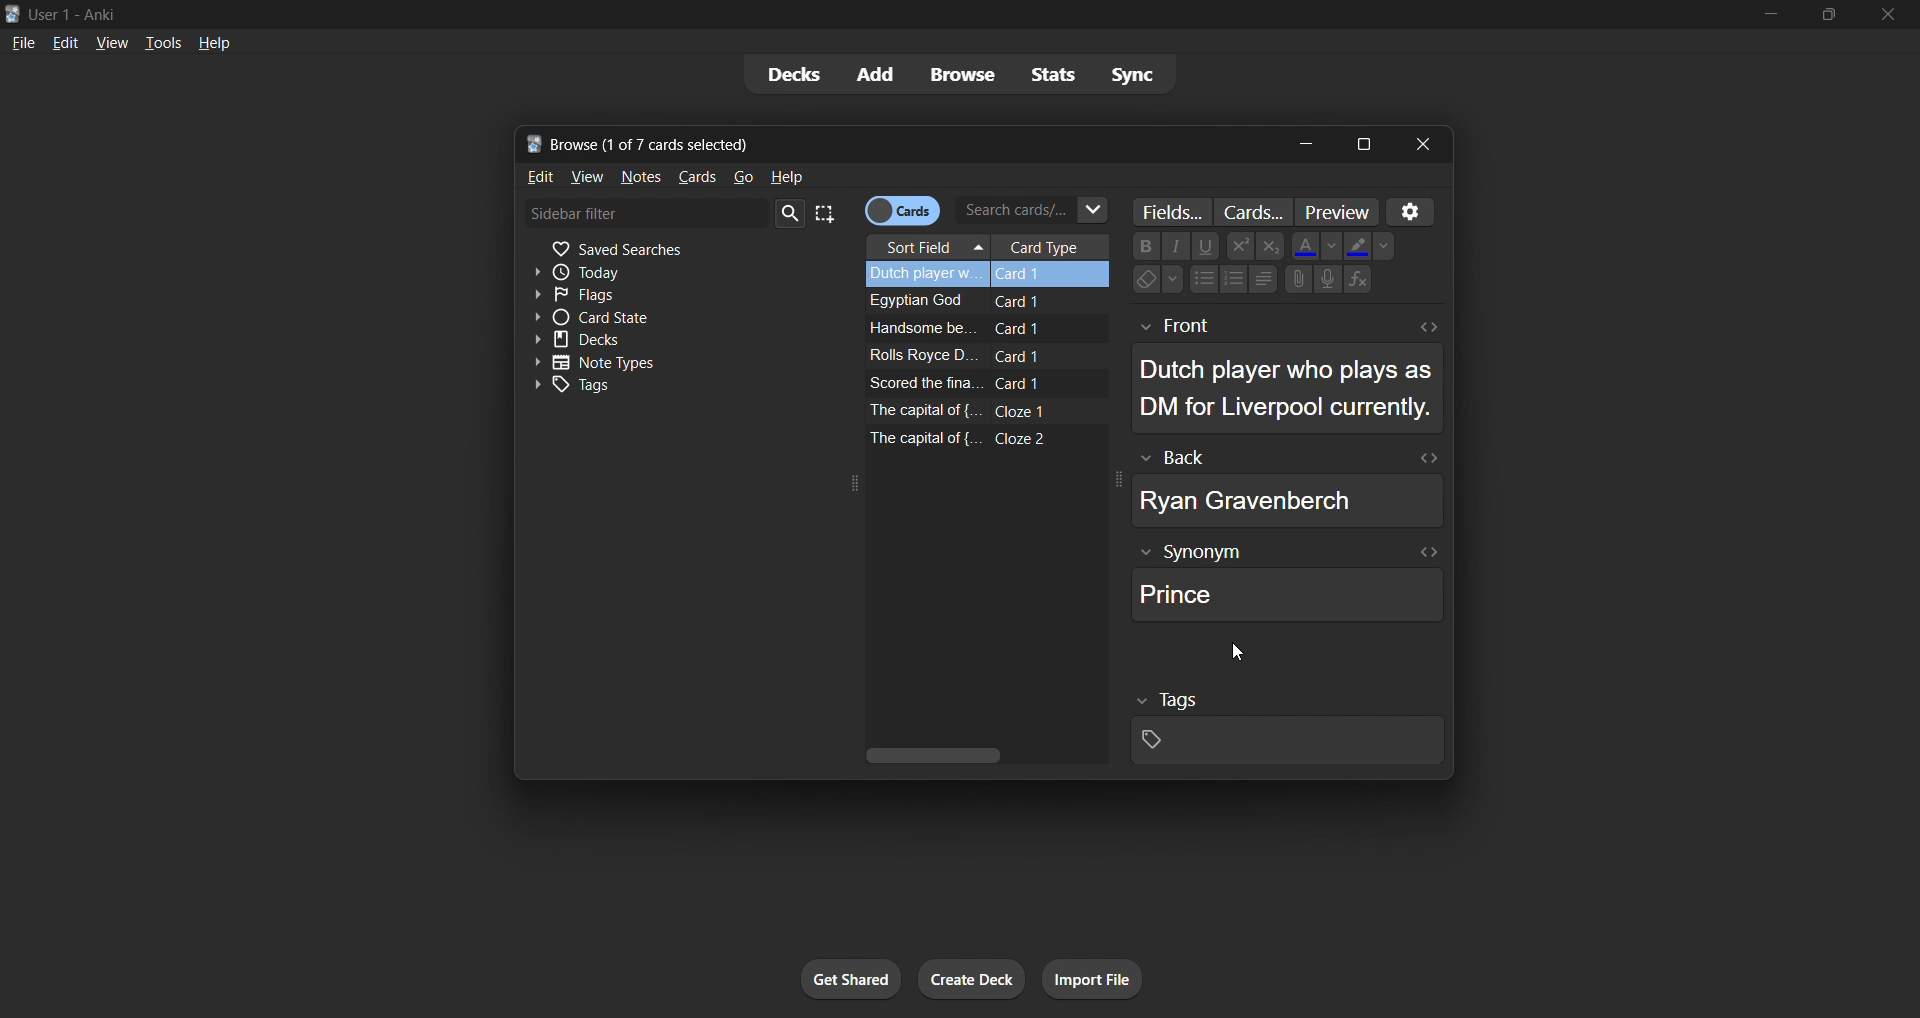  I want to click on selected card tags, so click(1293, 733).